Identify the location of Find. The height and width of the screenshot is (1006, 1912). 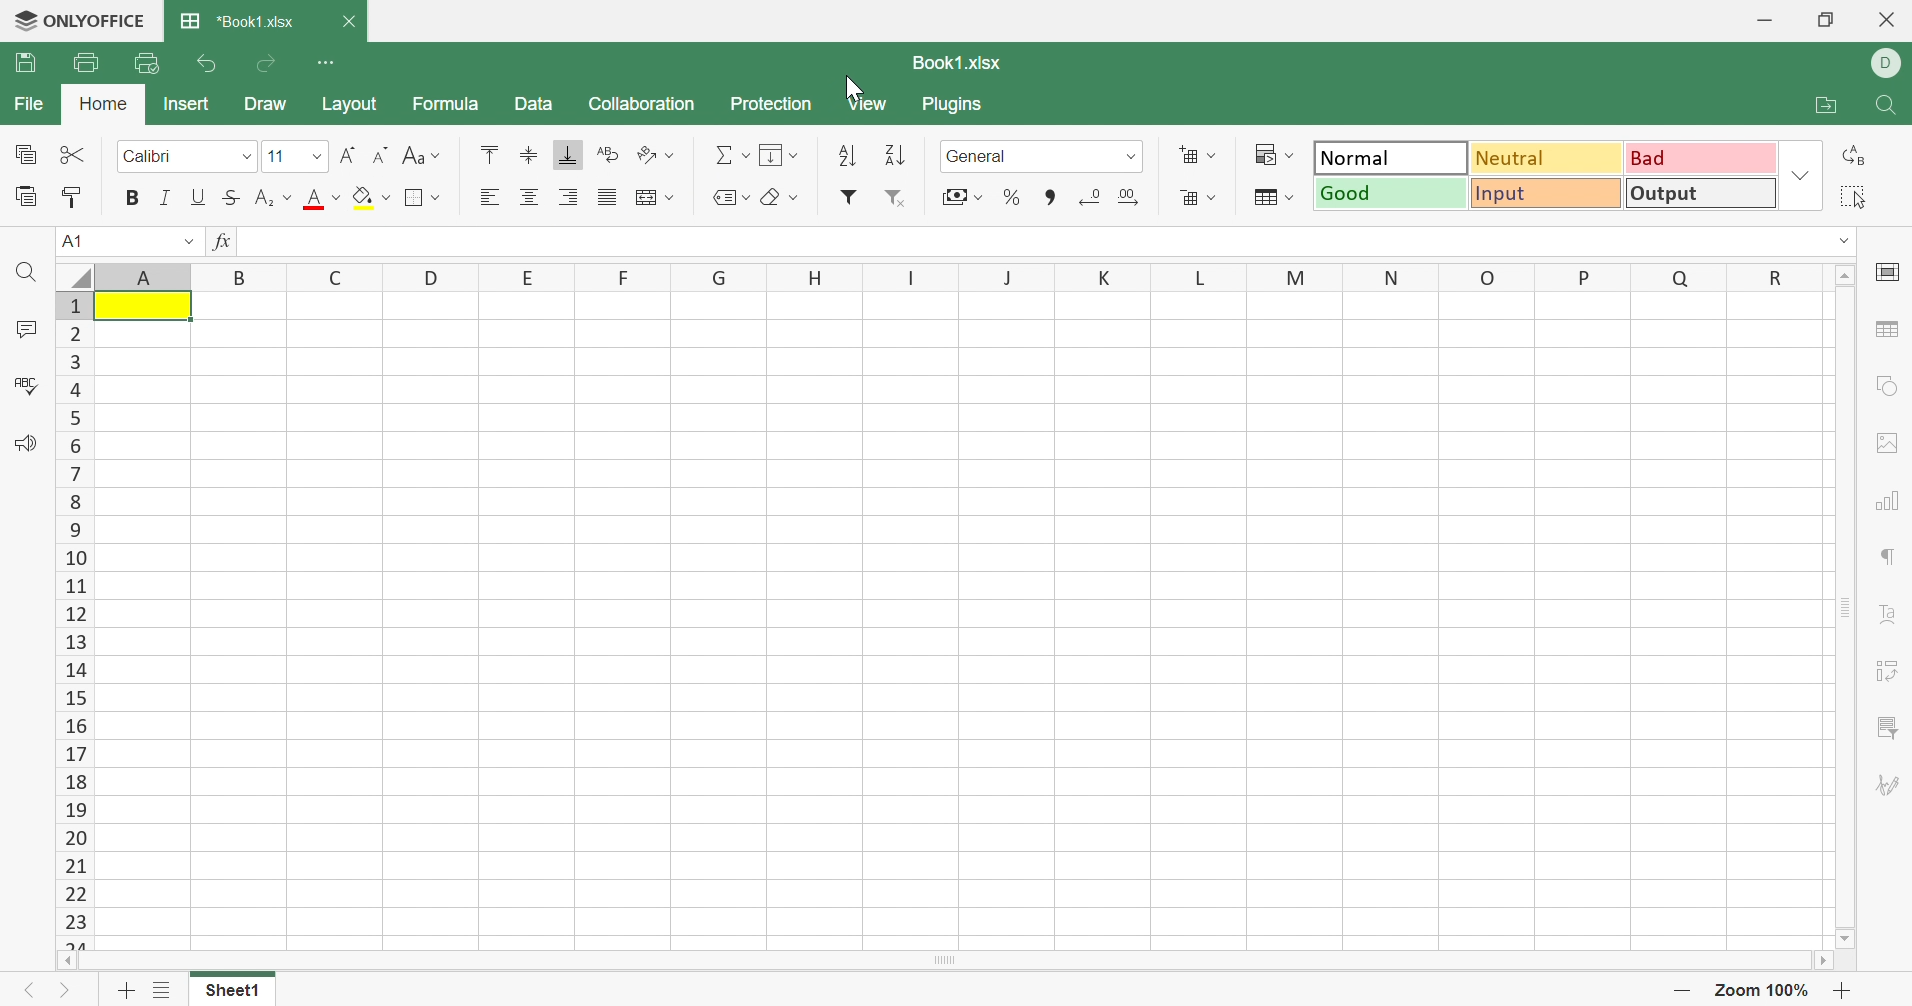
(1890, 106).